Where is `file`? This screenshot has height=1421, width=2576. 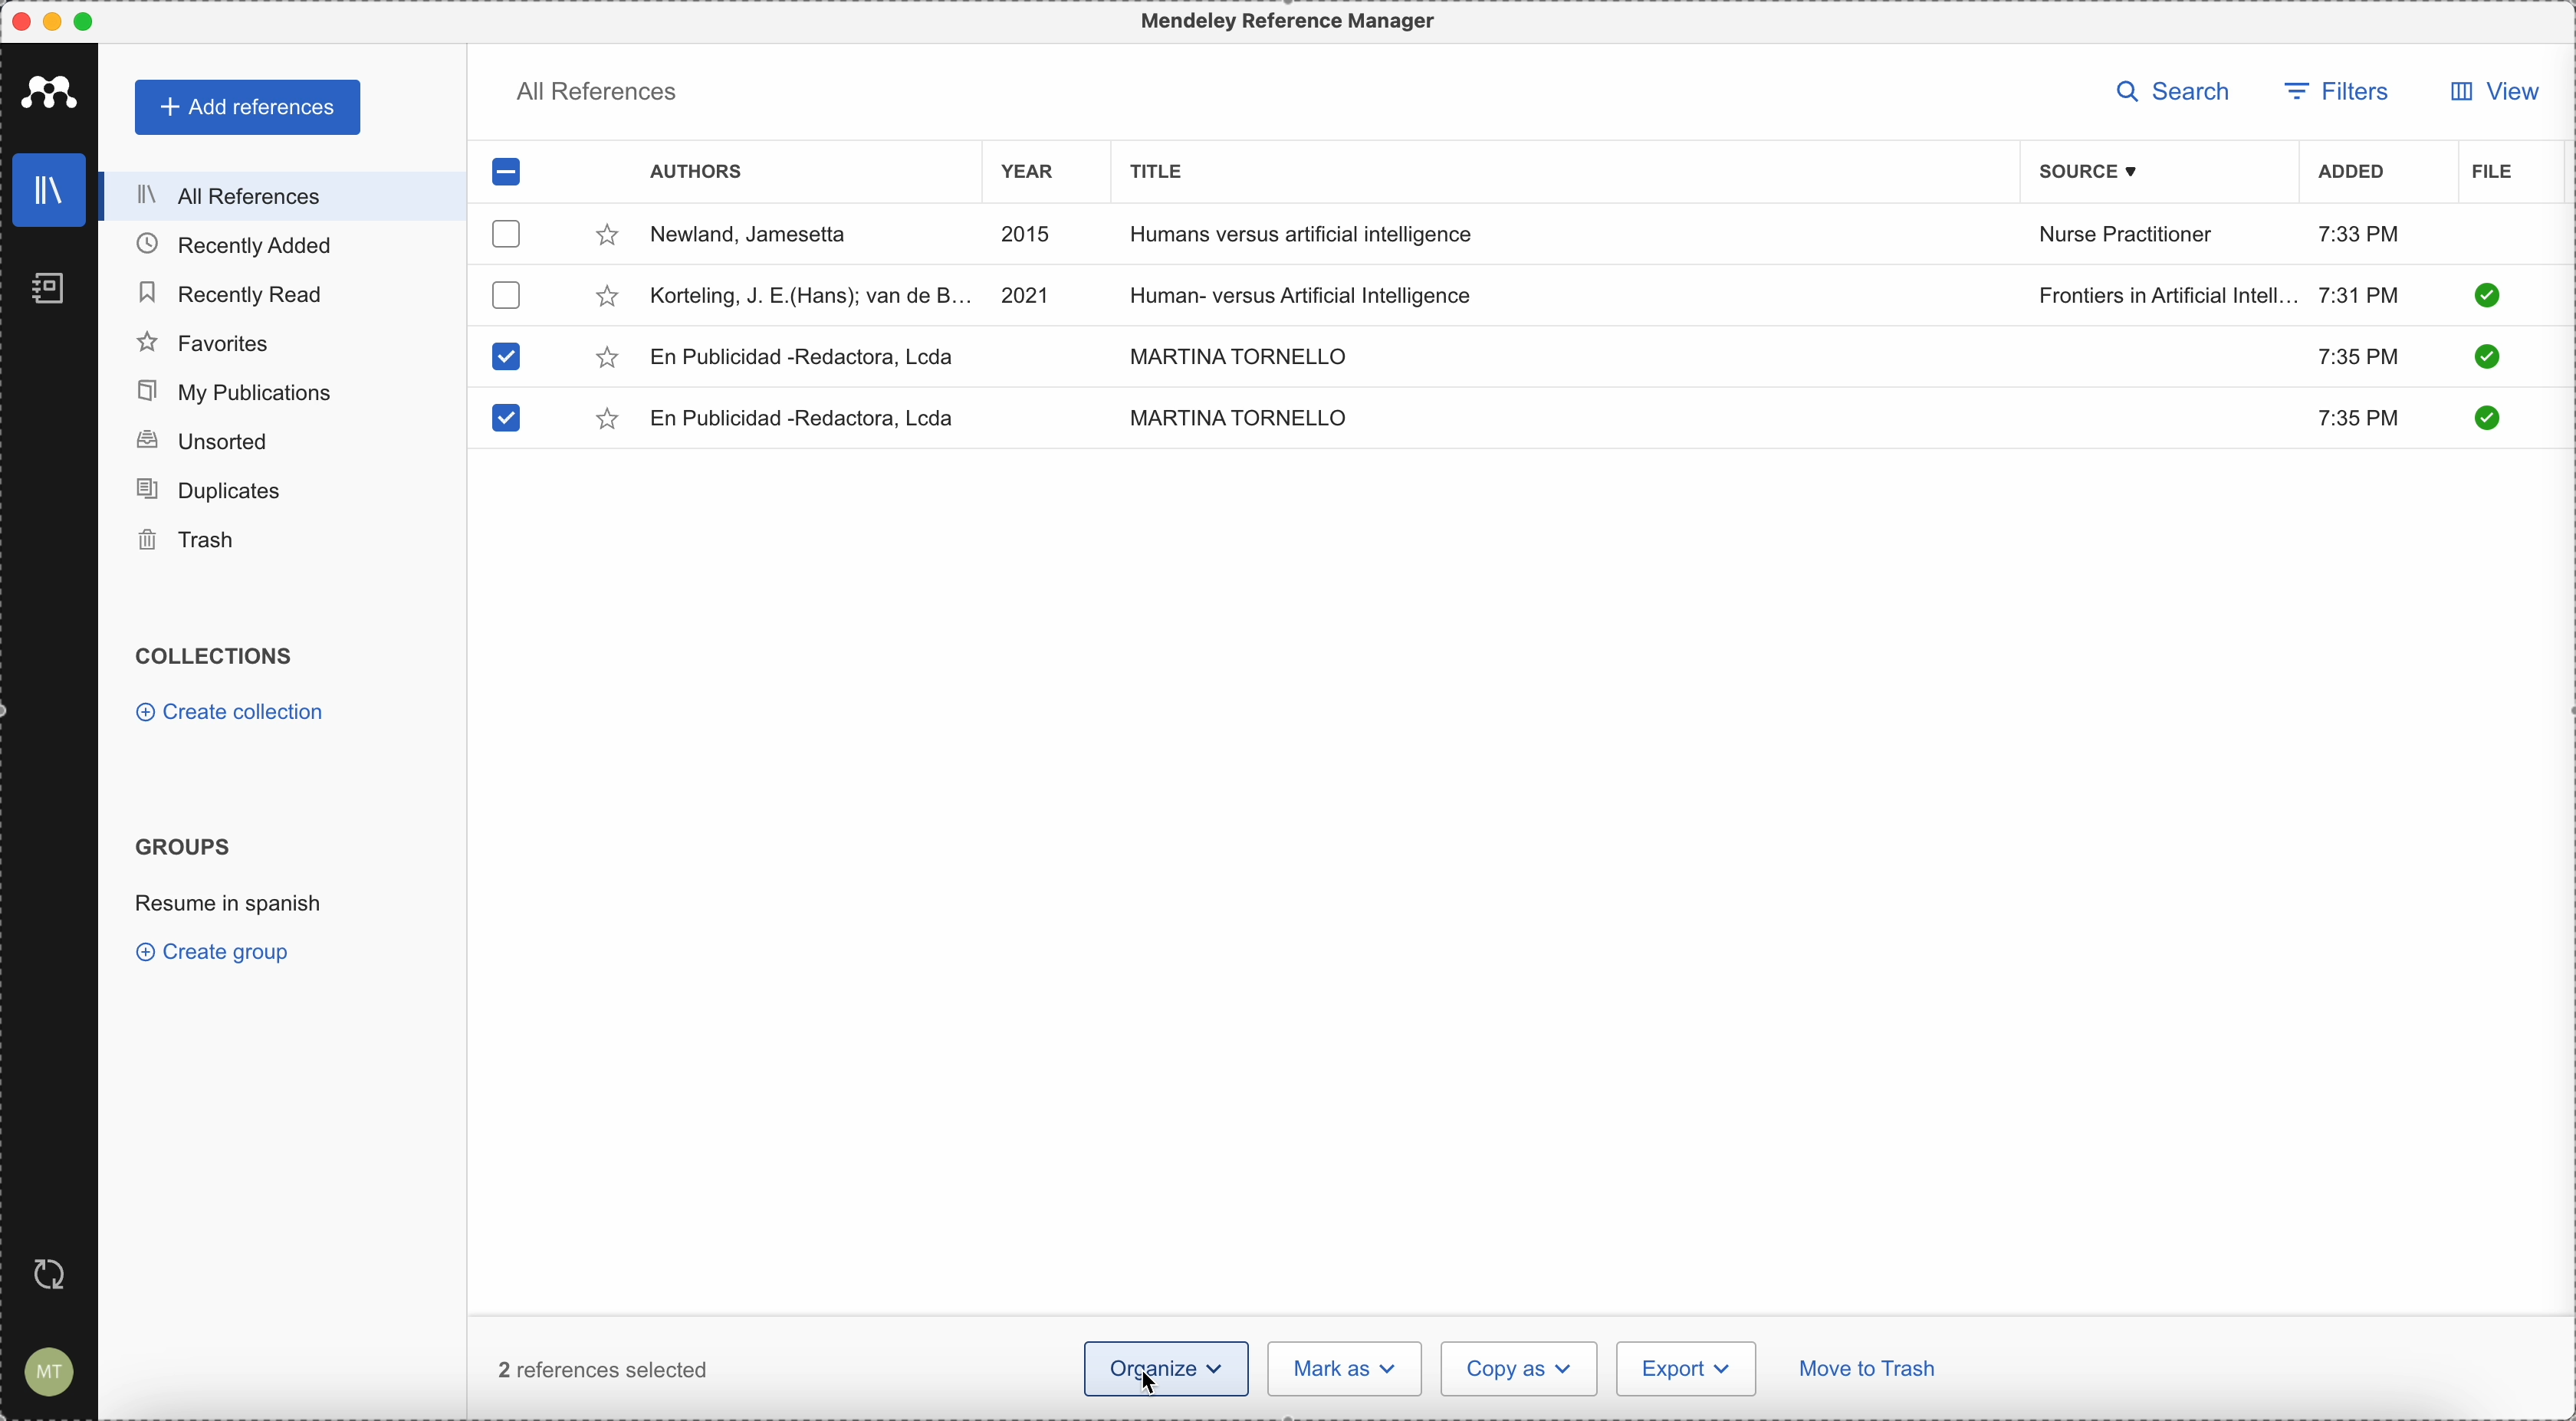 file is located at coordinates (2492, 173).